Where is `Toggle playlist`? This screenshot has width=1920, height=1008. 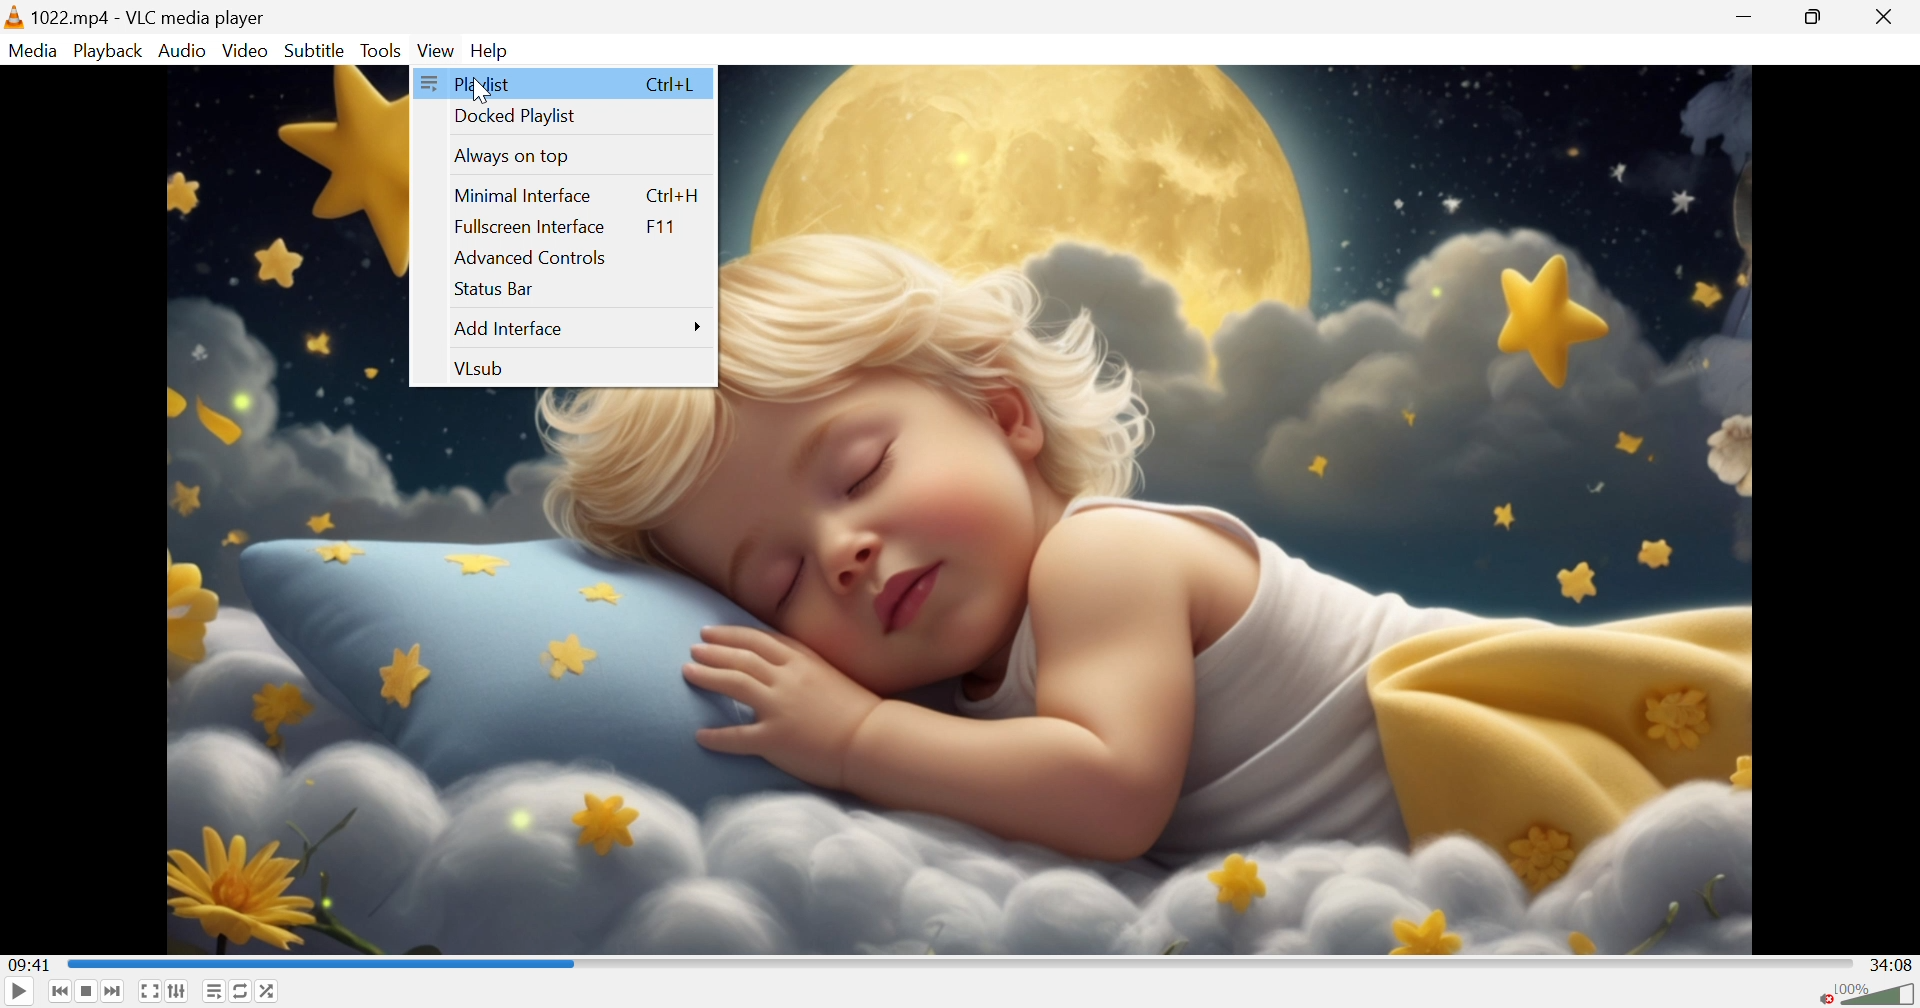
Toggle playlist is located at coordinates (217, 990).